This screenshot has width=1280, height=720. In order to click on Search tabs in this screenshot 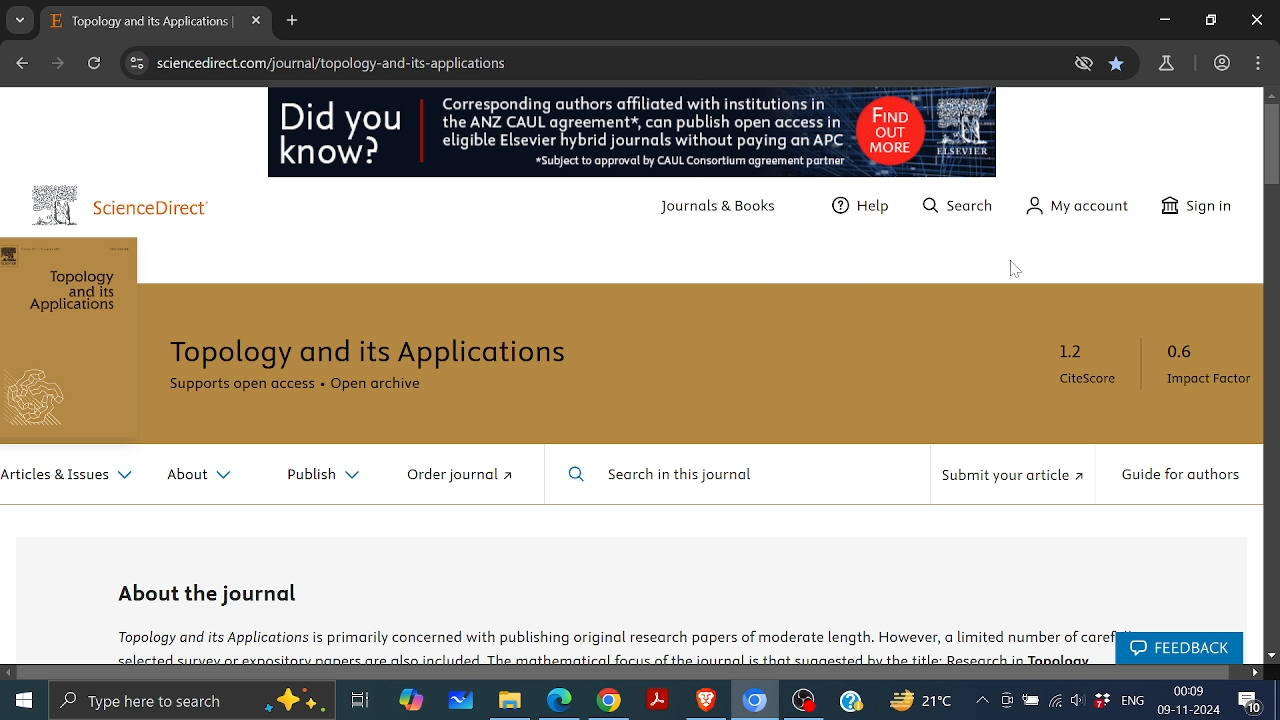, I will do `click(20, 20)`.